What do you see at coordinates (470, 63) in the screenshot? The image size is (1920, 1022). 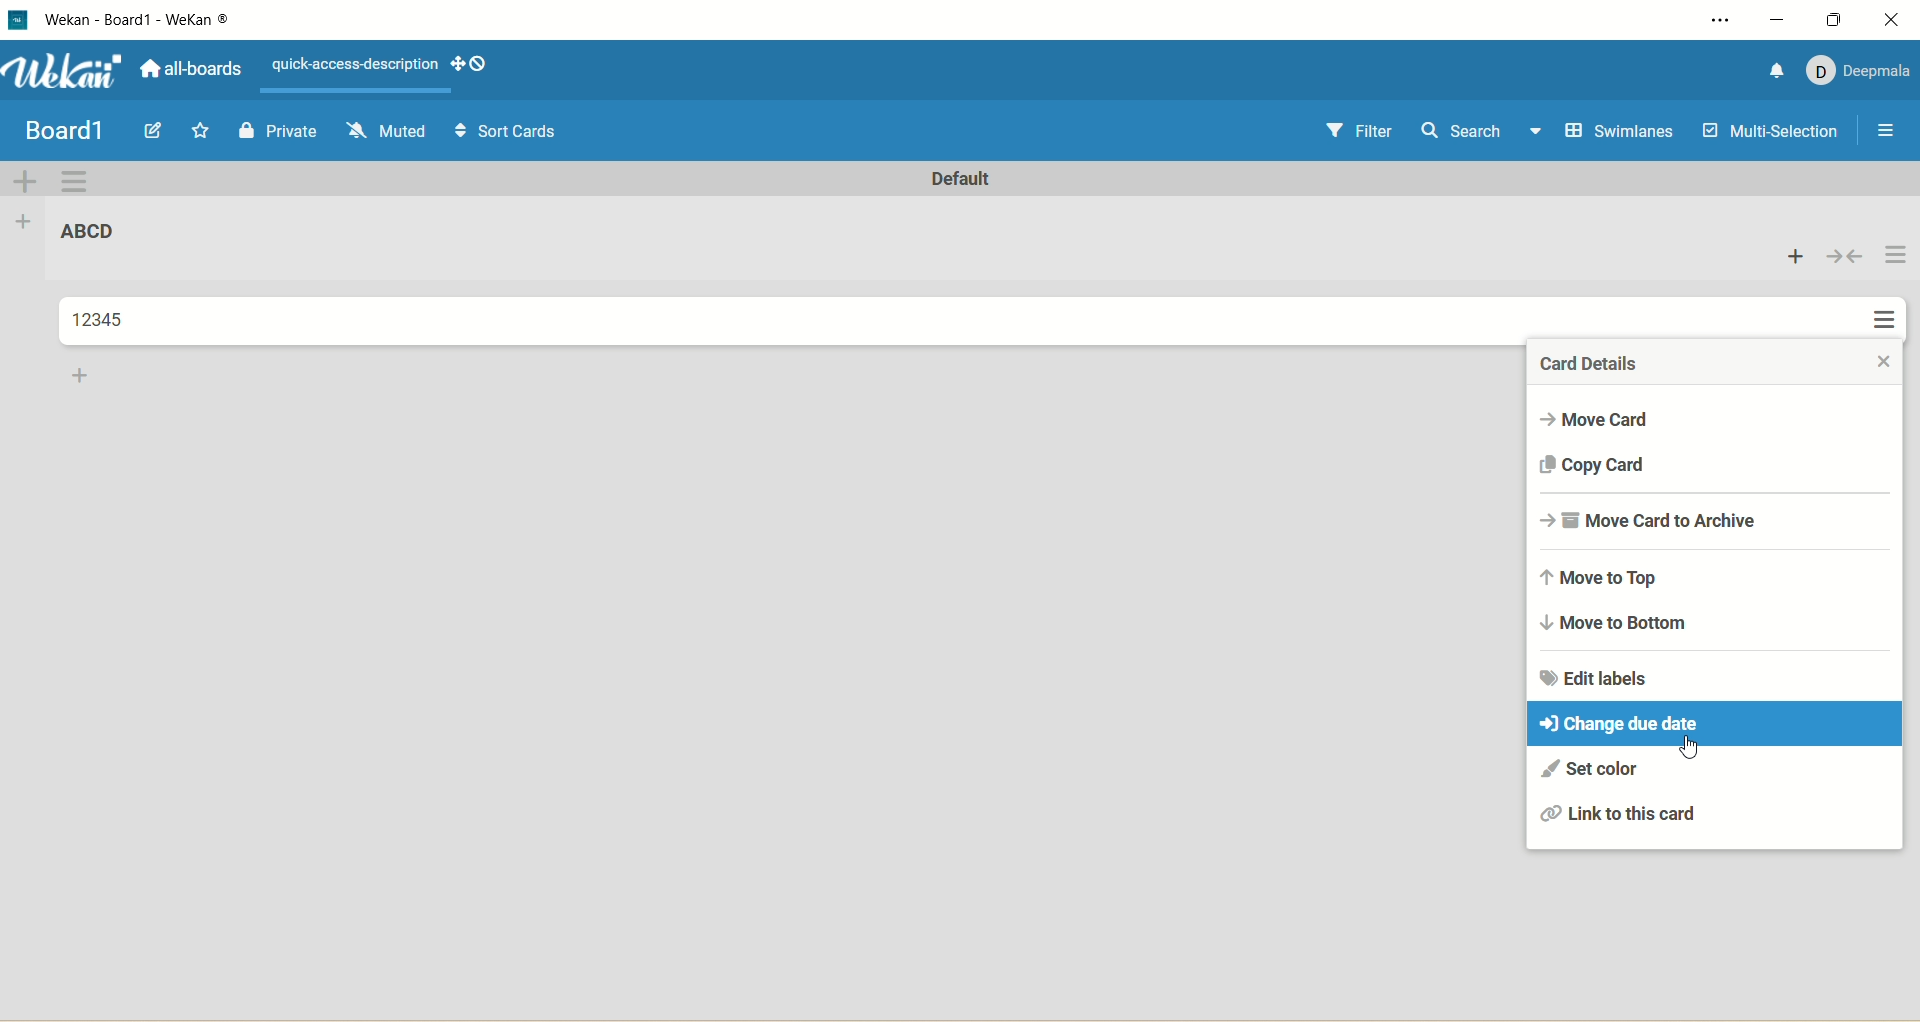 I see `show-desktop-drag-` at bounding box center [470, 63].